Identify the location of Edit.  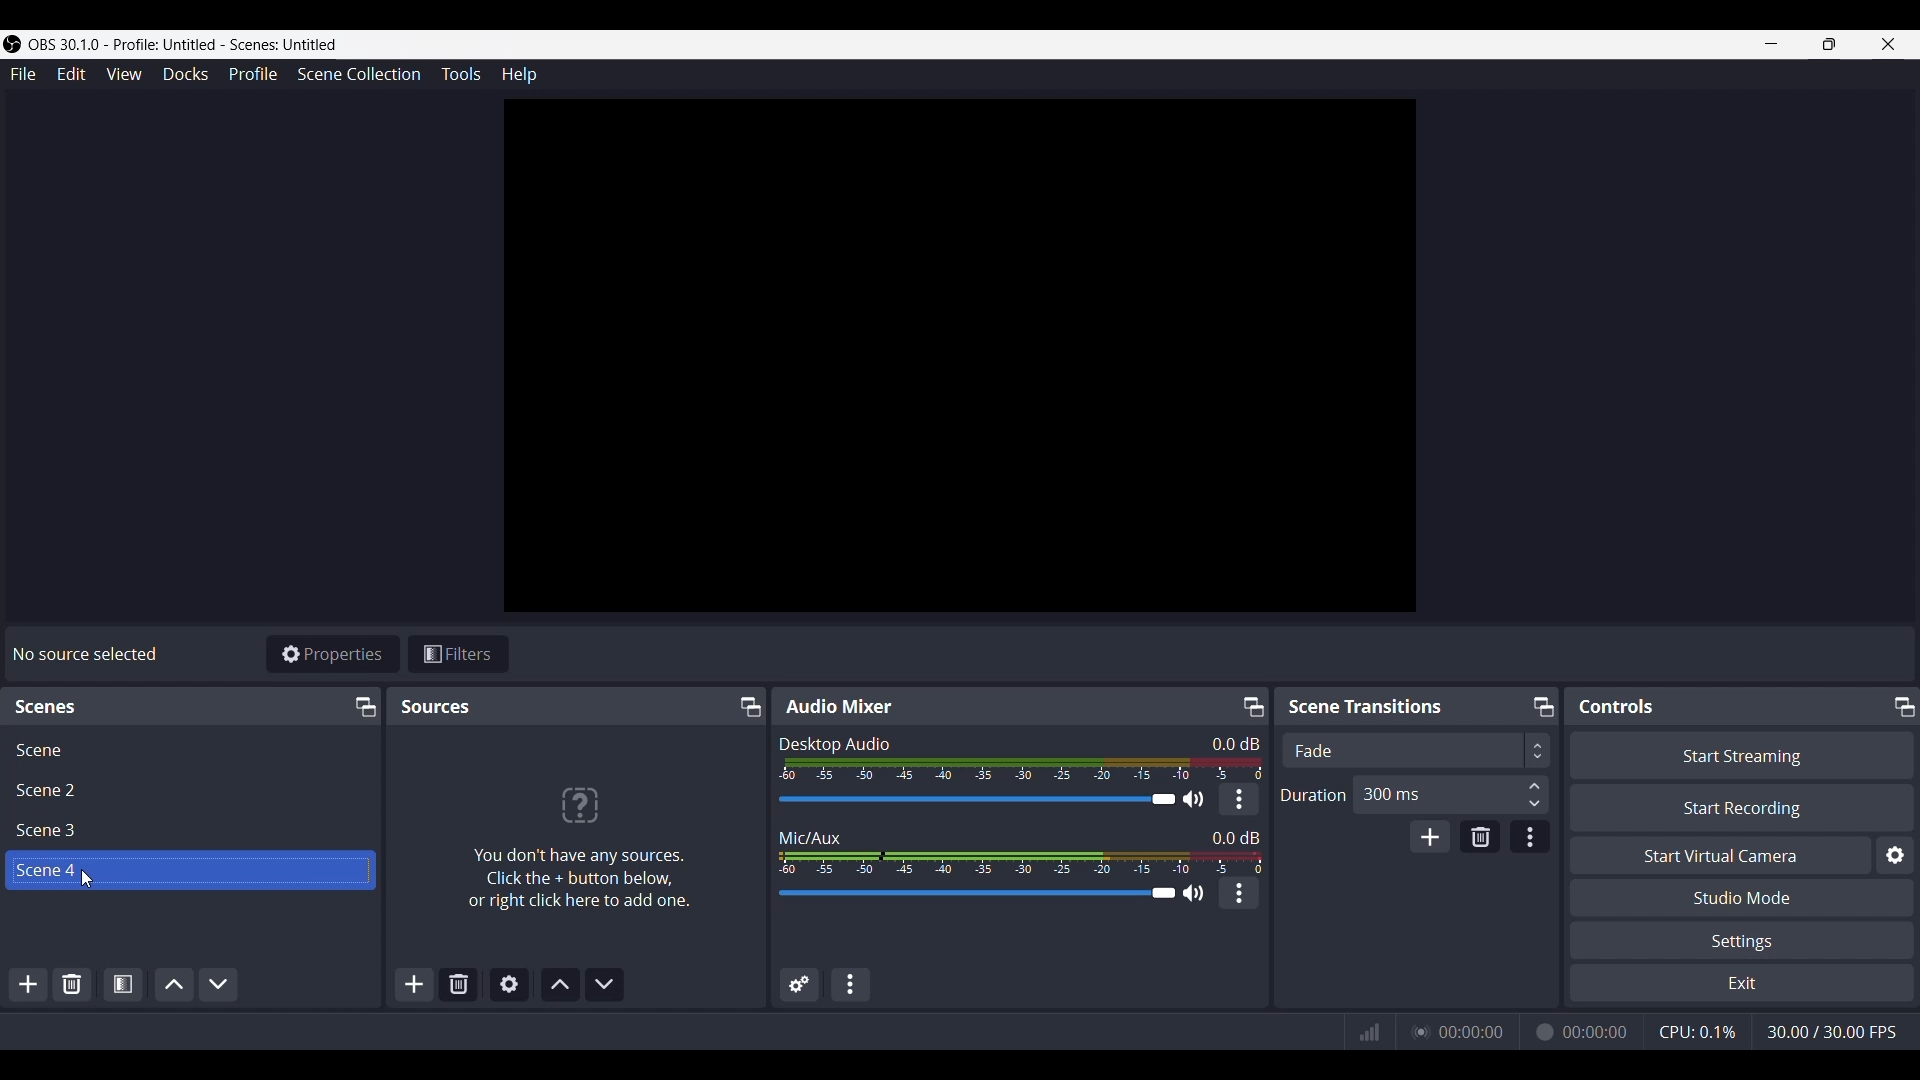
(71, 76).